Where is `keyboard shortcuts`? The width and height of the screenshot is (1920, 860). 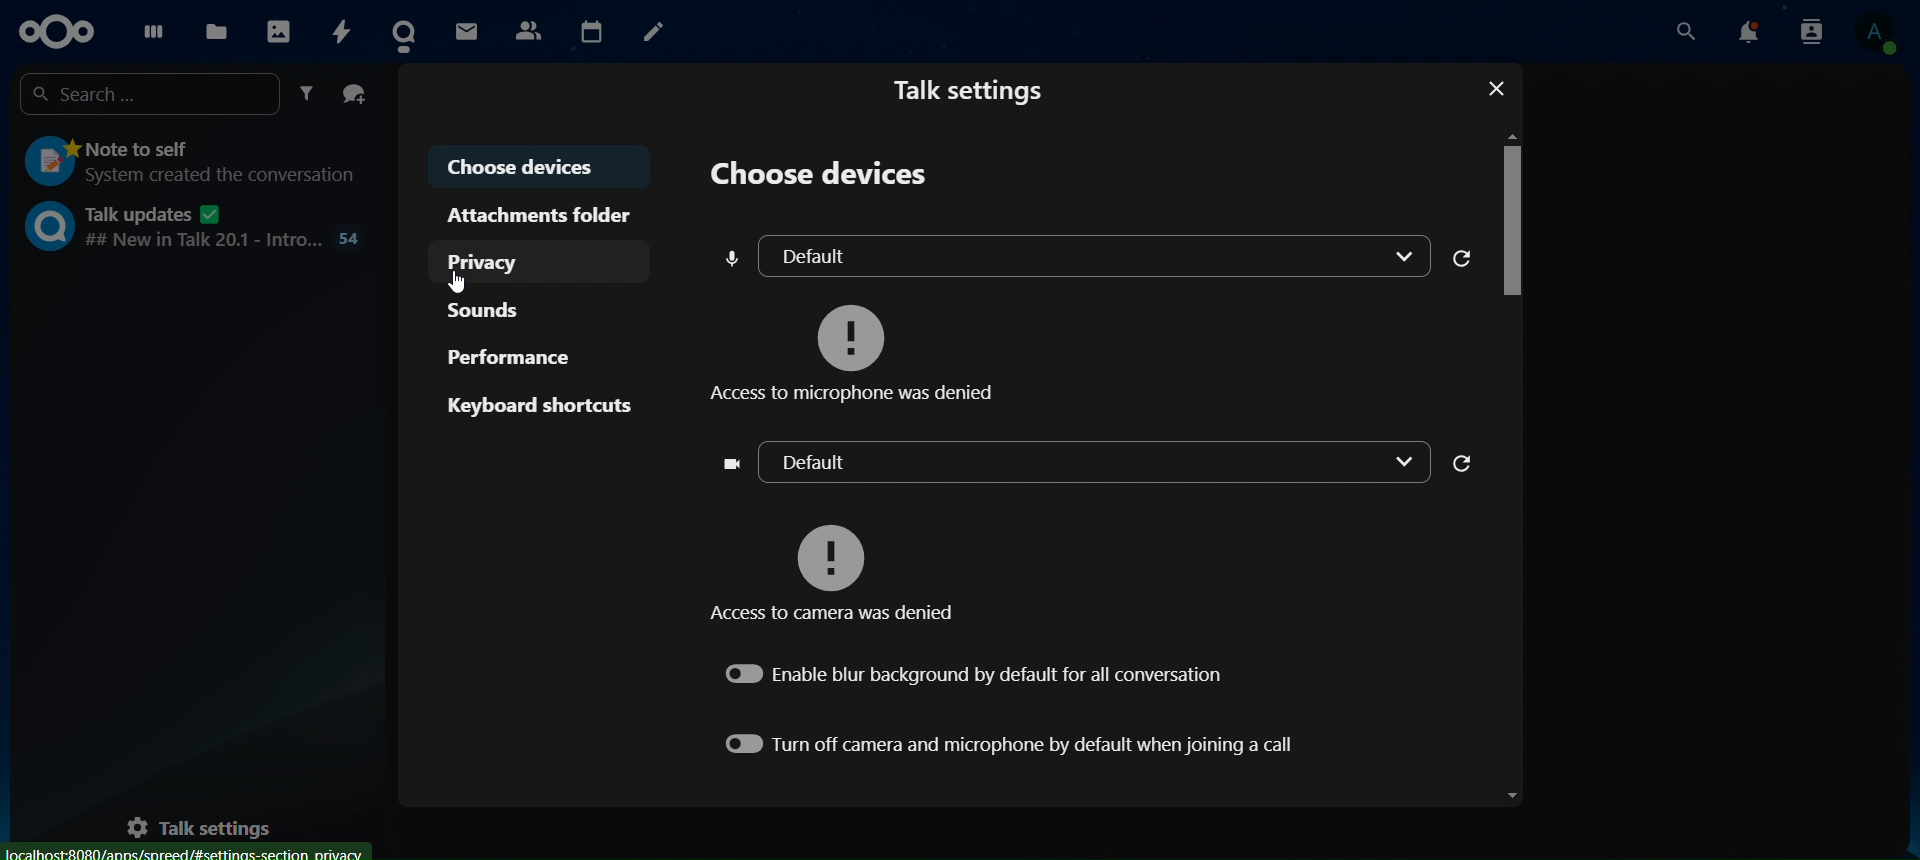 keyboard shortcuts is located at coordinates (541, 405).